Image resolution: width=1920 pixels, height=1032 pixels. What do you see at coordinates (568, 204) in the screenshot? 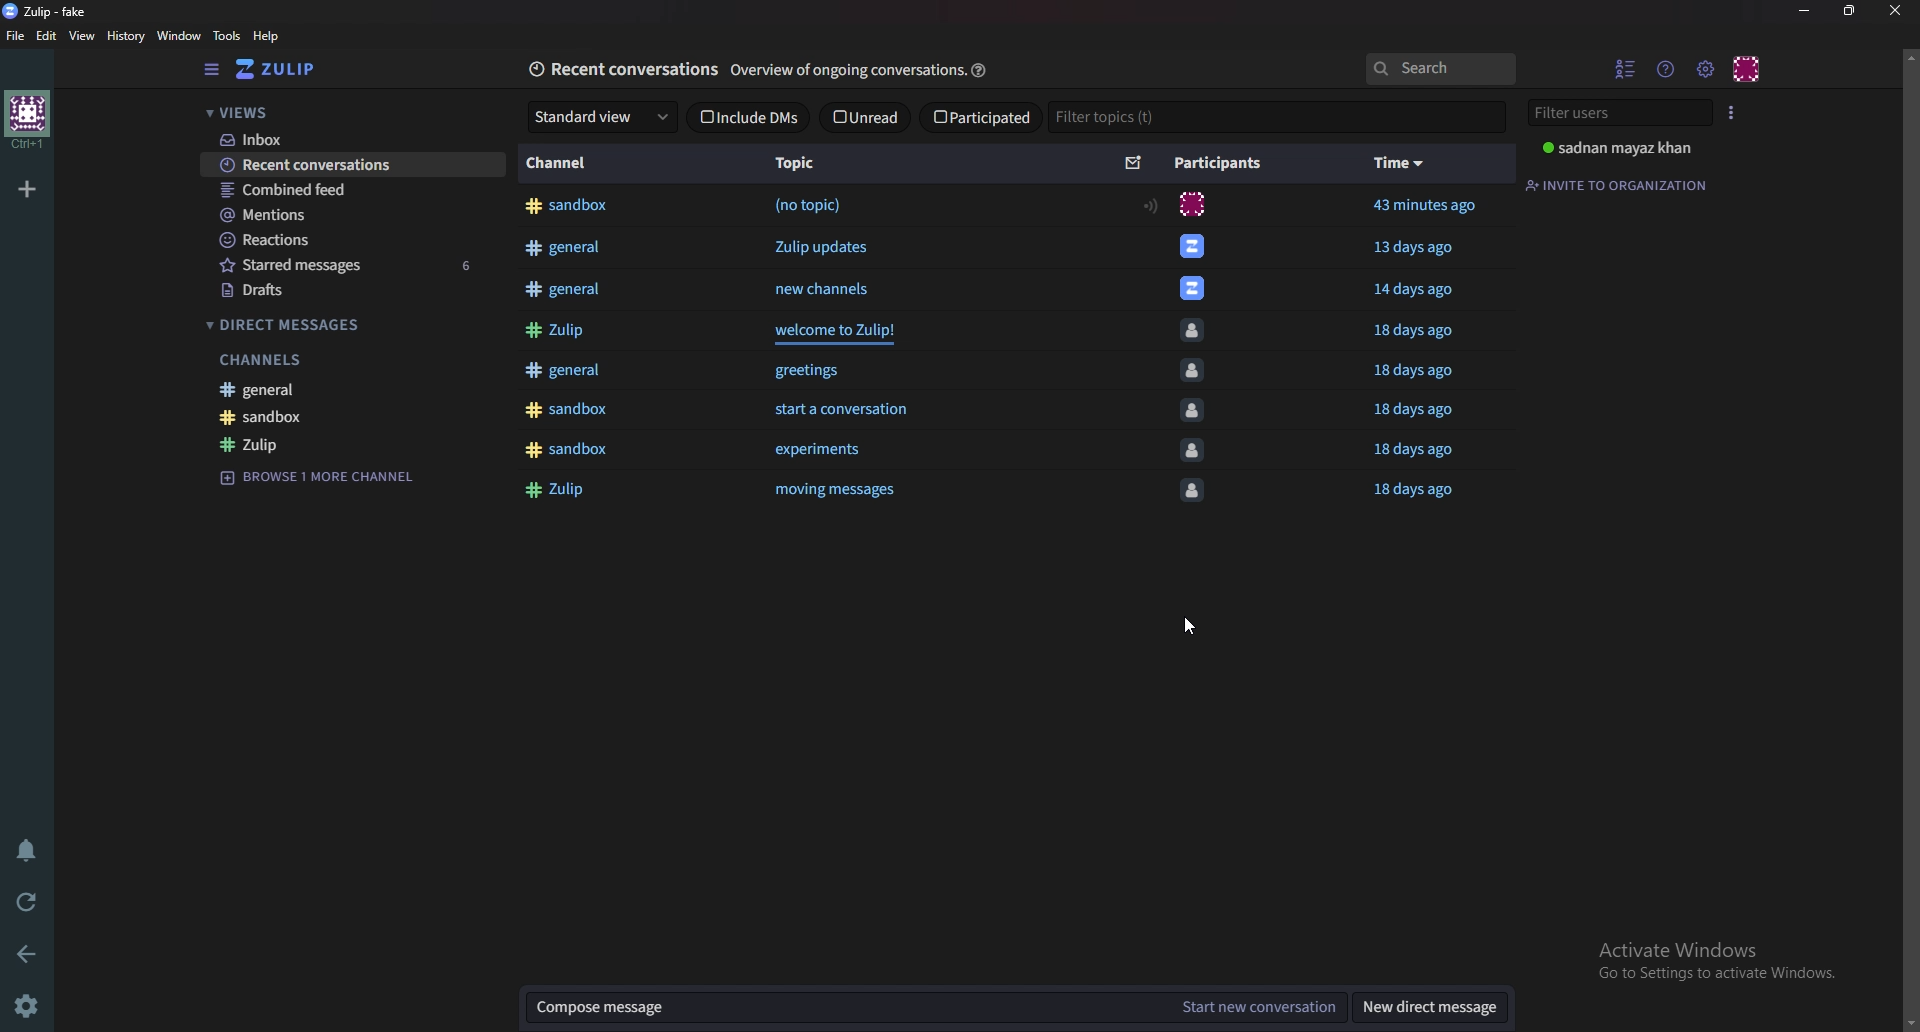
I see `#sandbox` at bounding box center [568, 204].